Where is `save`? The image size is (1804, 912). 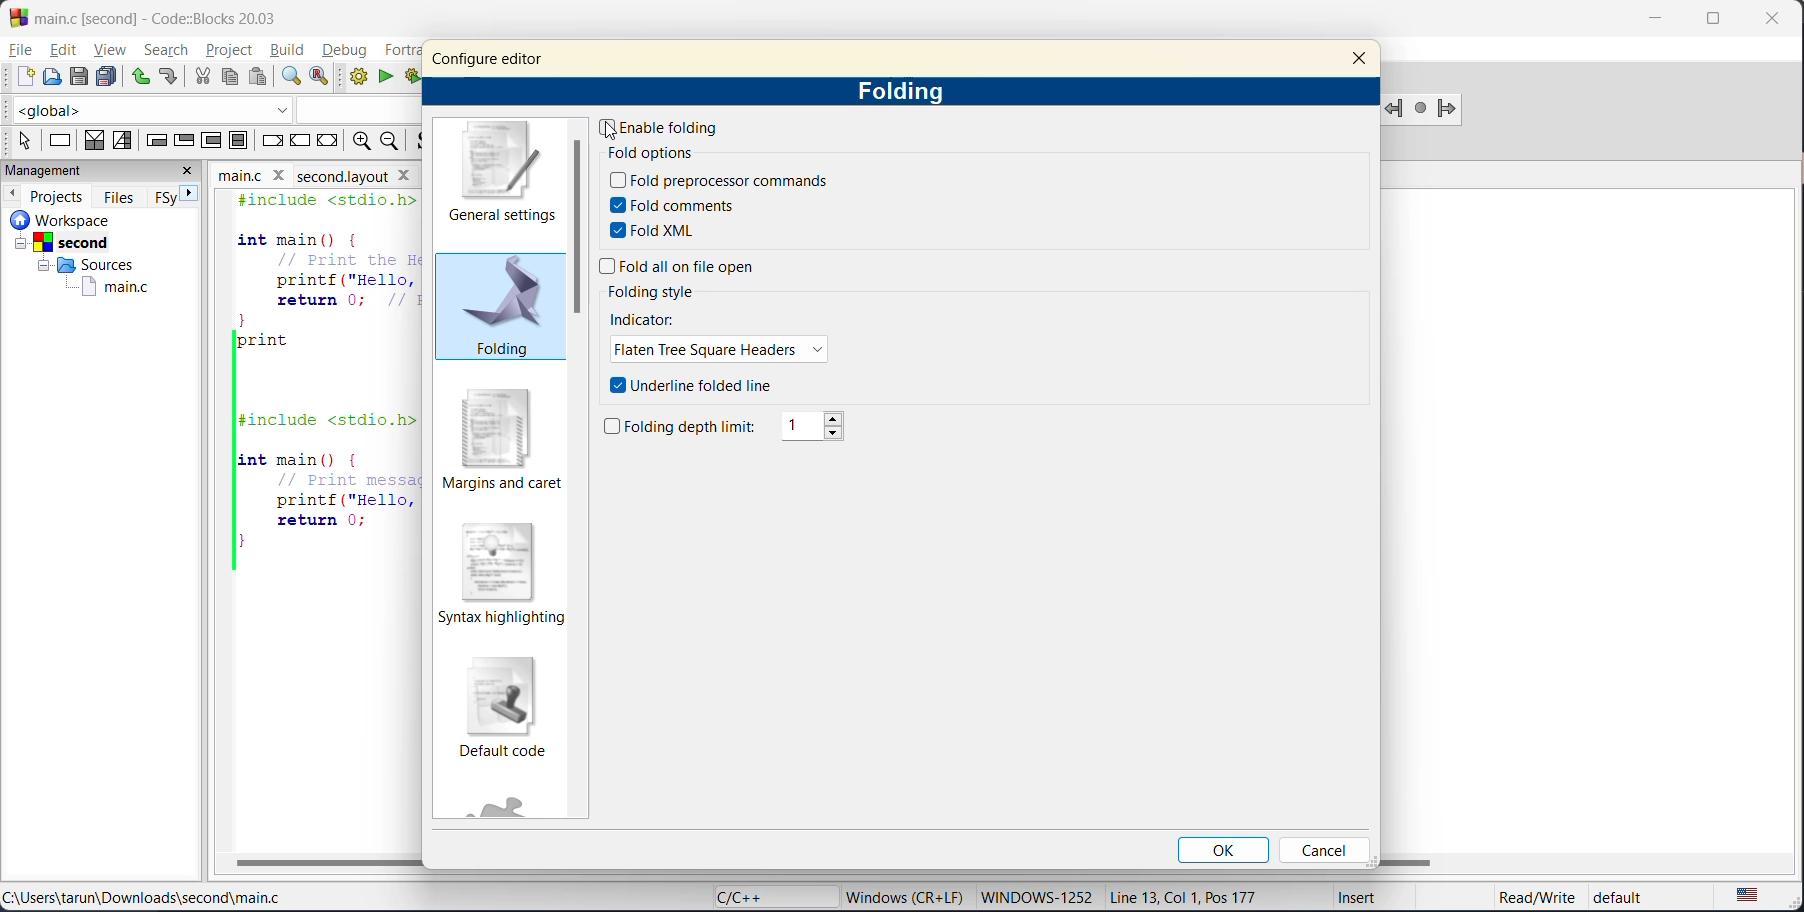
save is located at coordinates (79, 76).